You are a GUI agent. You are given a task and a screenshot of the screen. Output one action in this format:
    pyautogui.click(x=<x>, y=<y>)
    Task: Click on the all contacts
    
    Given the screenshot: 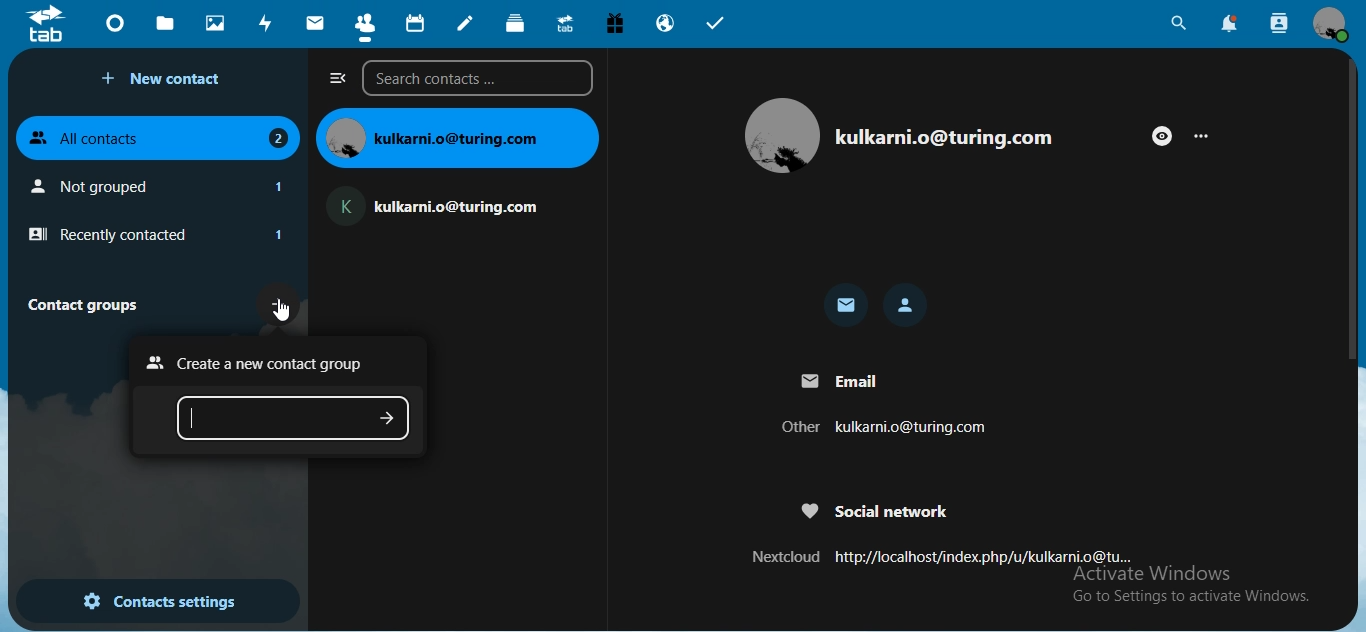 What is the action you would take?
    pyautogui.click(x=159, y=135)
    